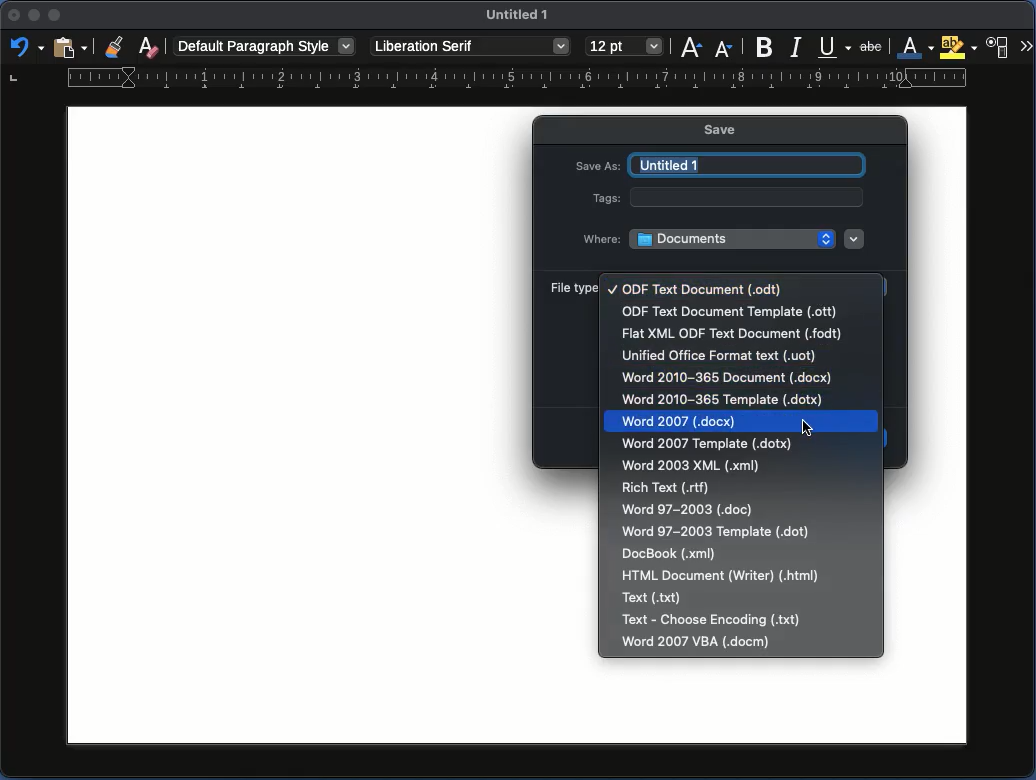  Describe the element at coordinates (721, 400) in the screenshot. I see `dotx` at that location.